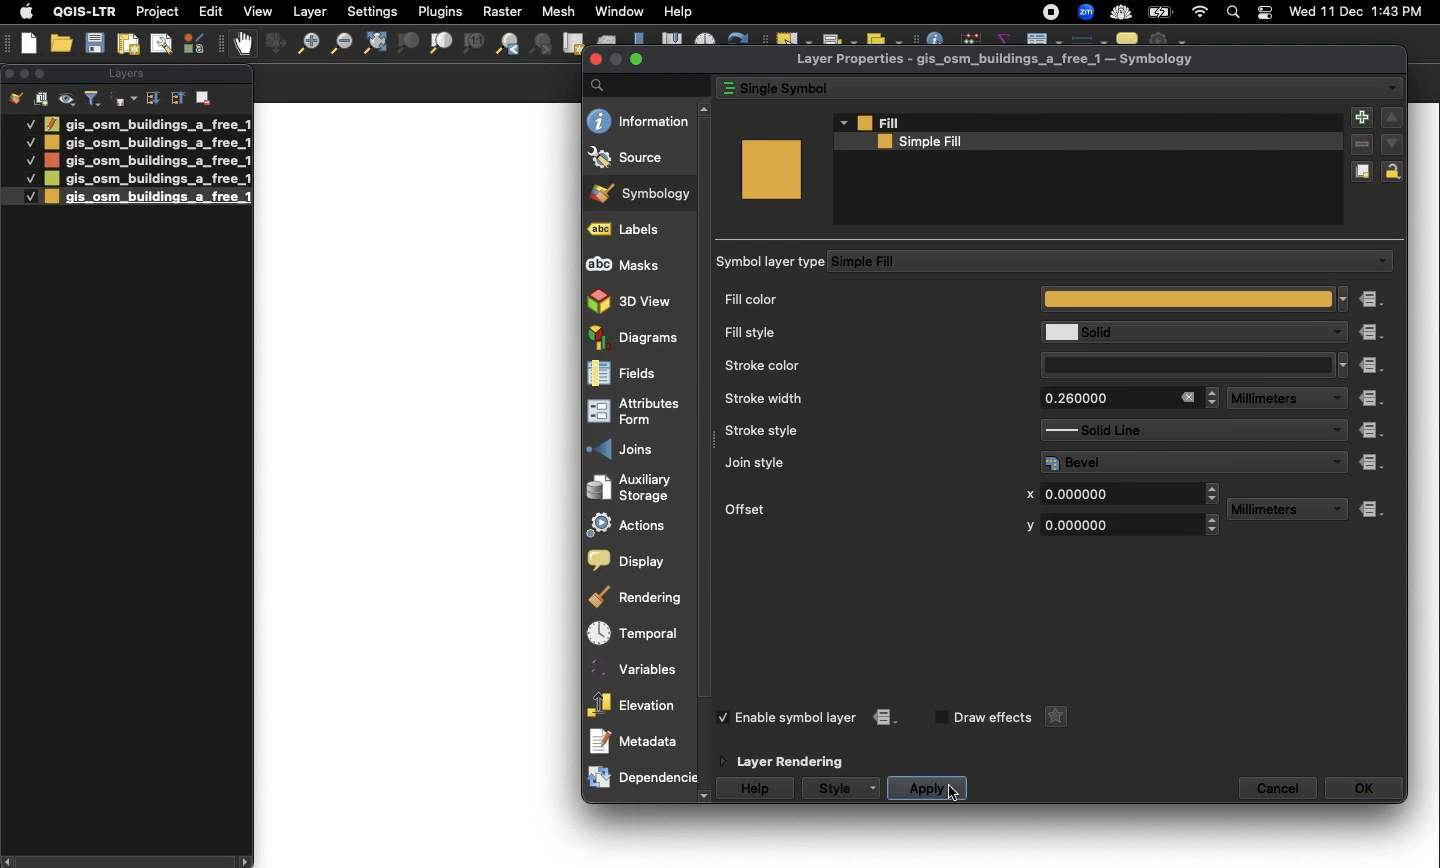 The width and height of the screenshot is (1440, 868). What do you see at coordinates (1214, 493) in the screenshot?
I see `Drop down` at bounding box center [1214, 493].